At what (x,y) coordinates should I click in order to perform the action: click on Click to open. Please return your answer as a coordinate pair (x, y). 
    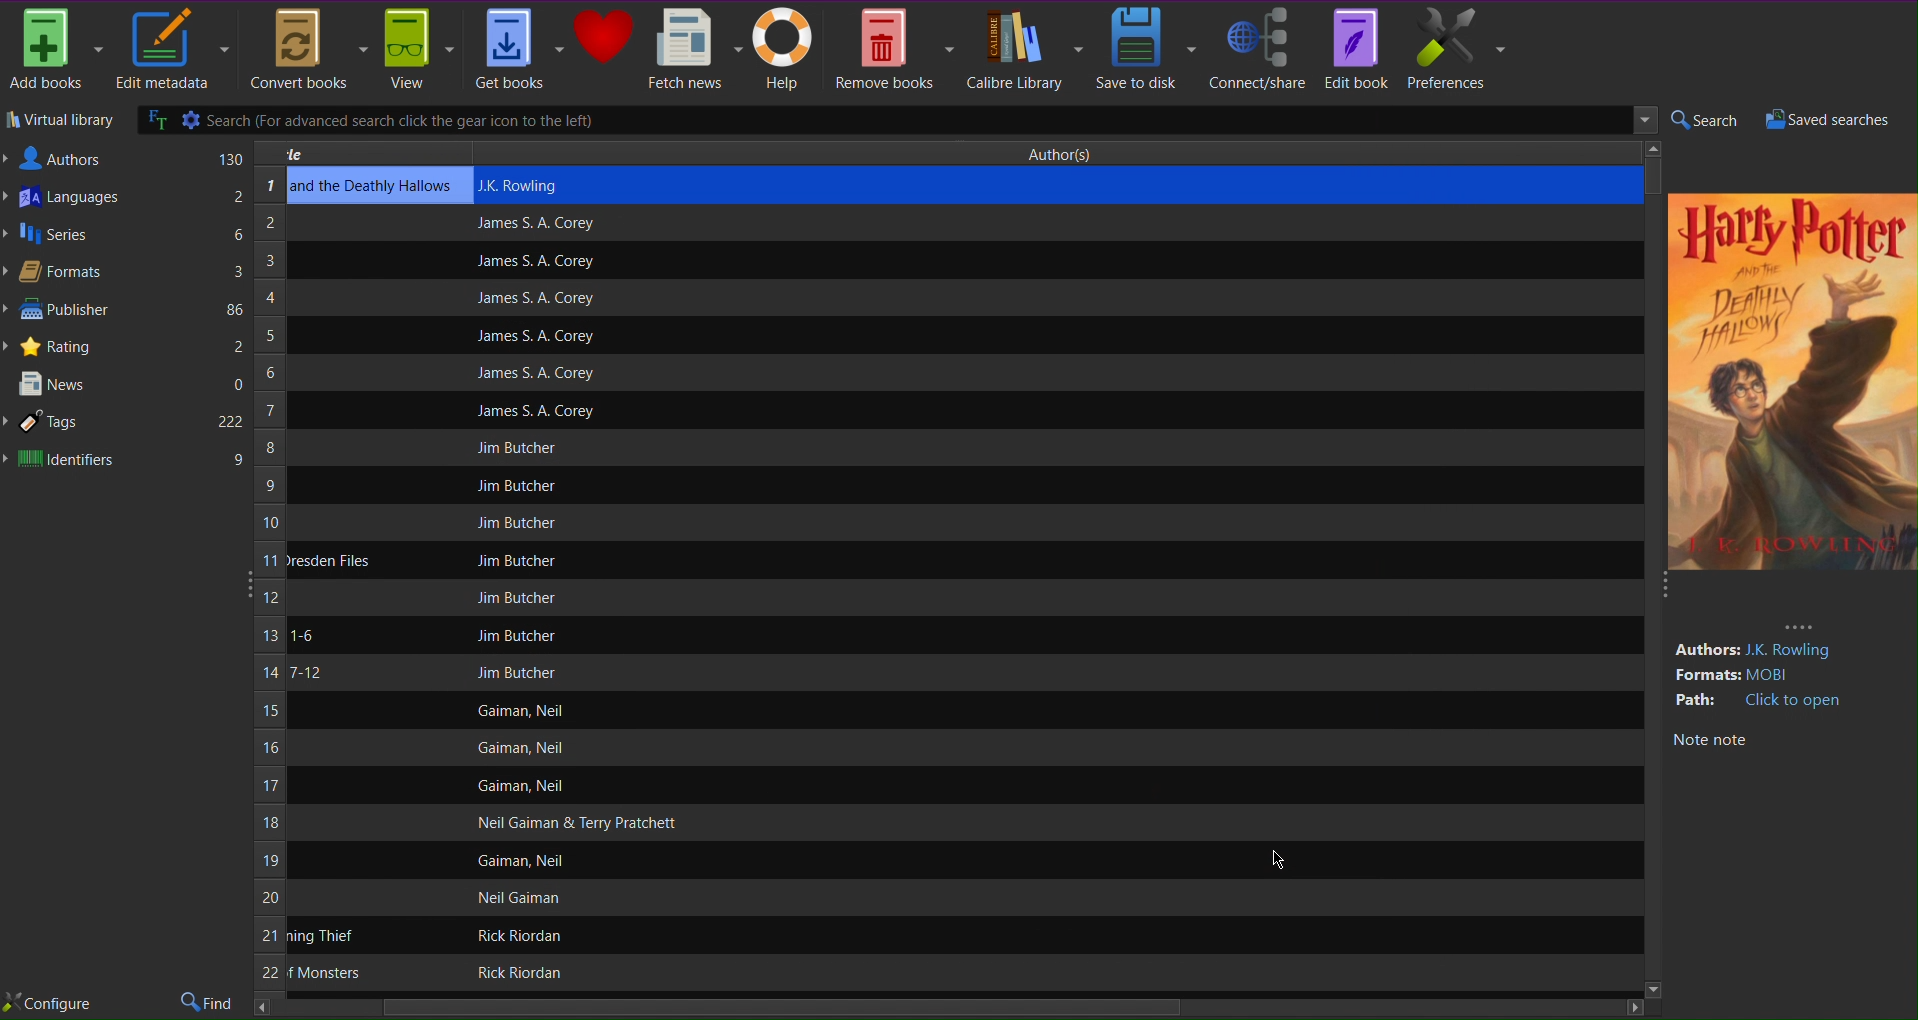
    Looking at the image, I should click on (1795, 701).